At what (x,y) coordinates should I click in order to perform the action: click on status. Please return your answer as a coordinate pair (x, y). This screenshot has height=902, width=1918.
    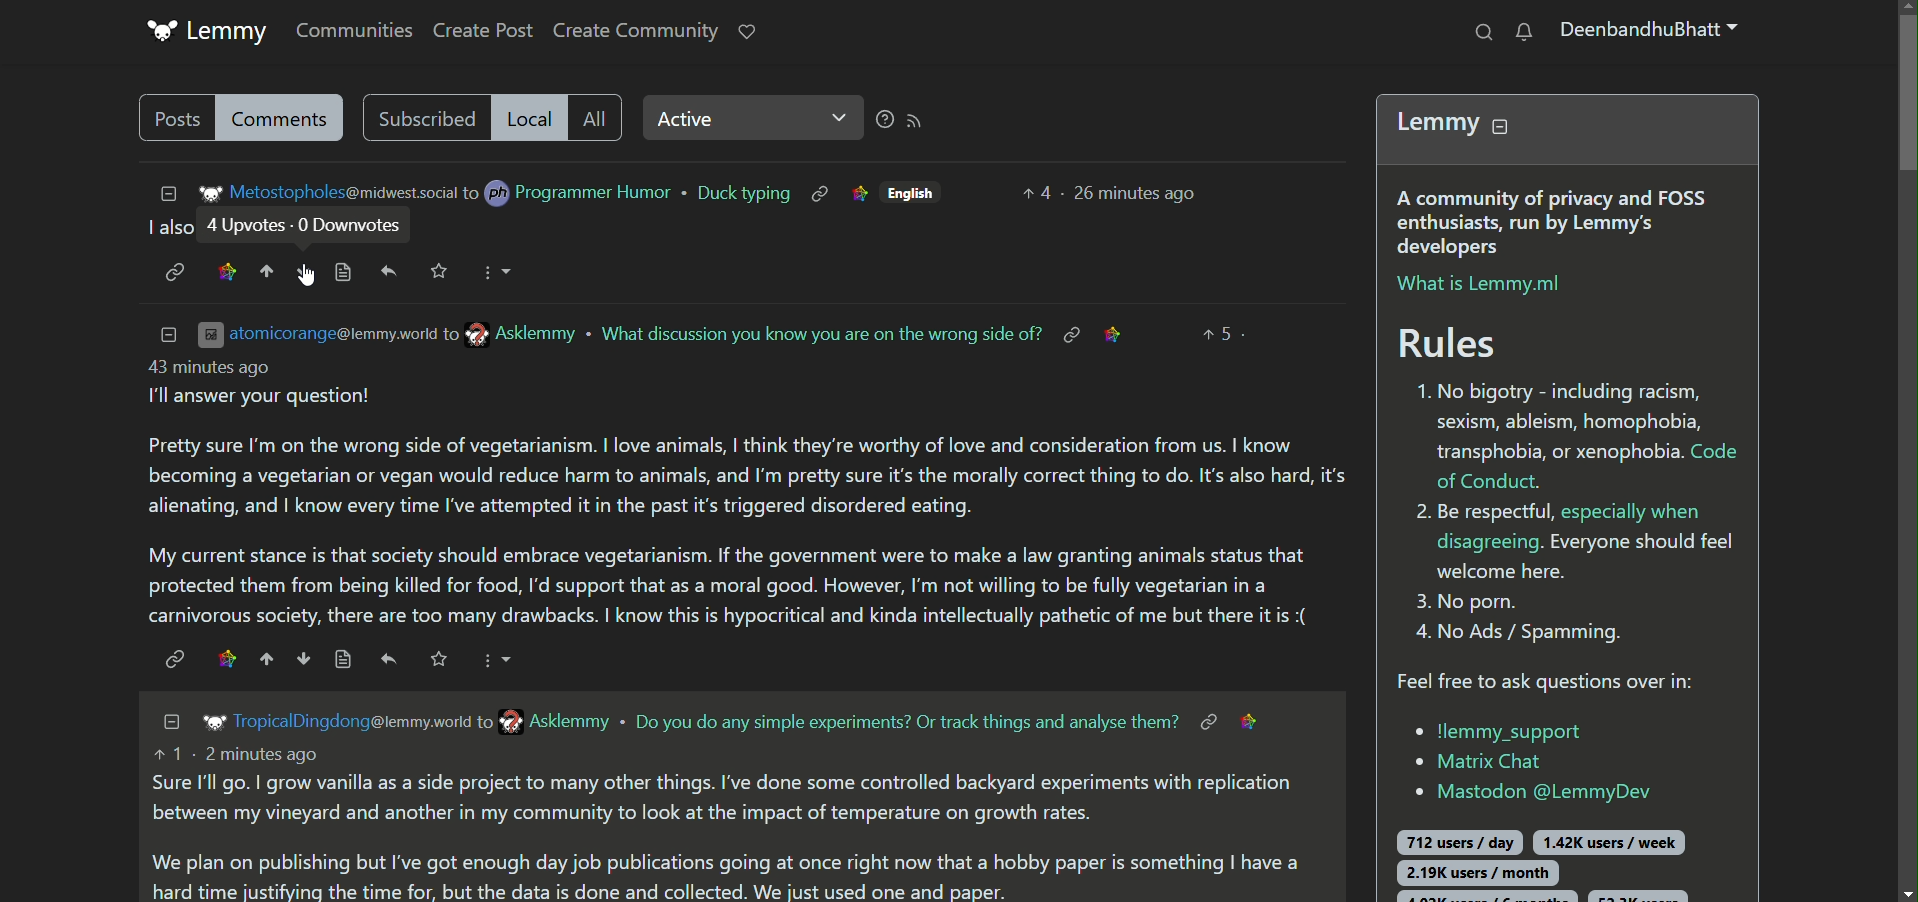
    Looking at the image, I should click on (746, 121).